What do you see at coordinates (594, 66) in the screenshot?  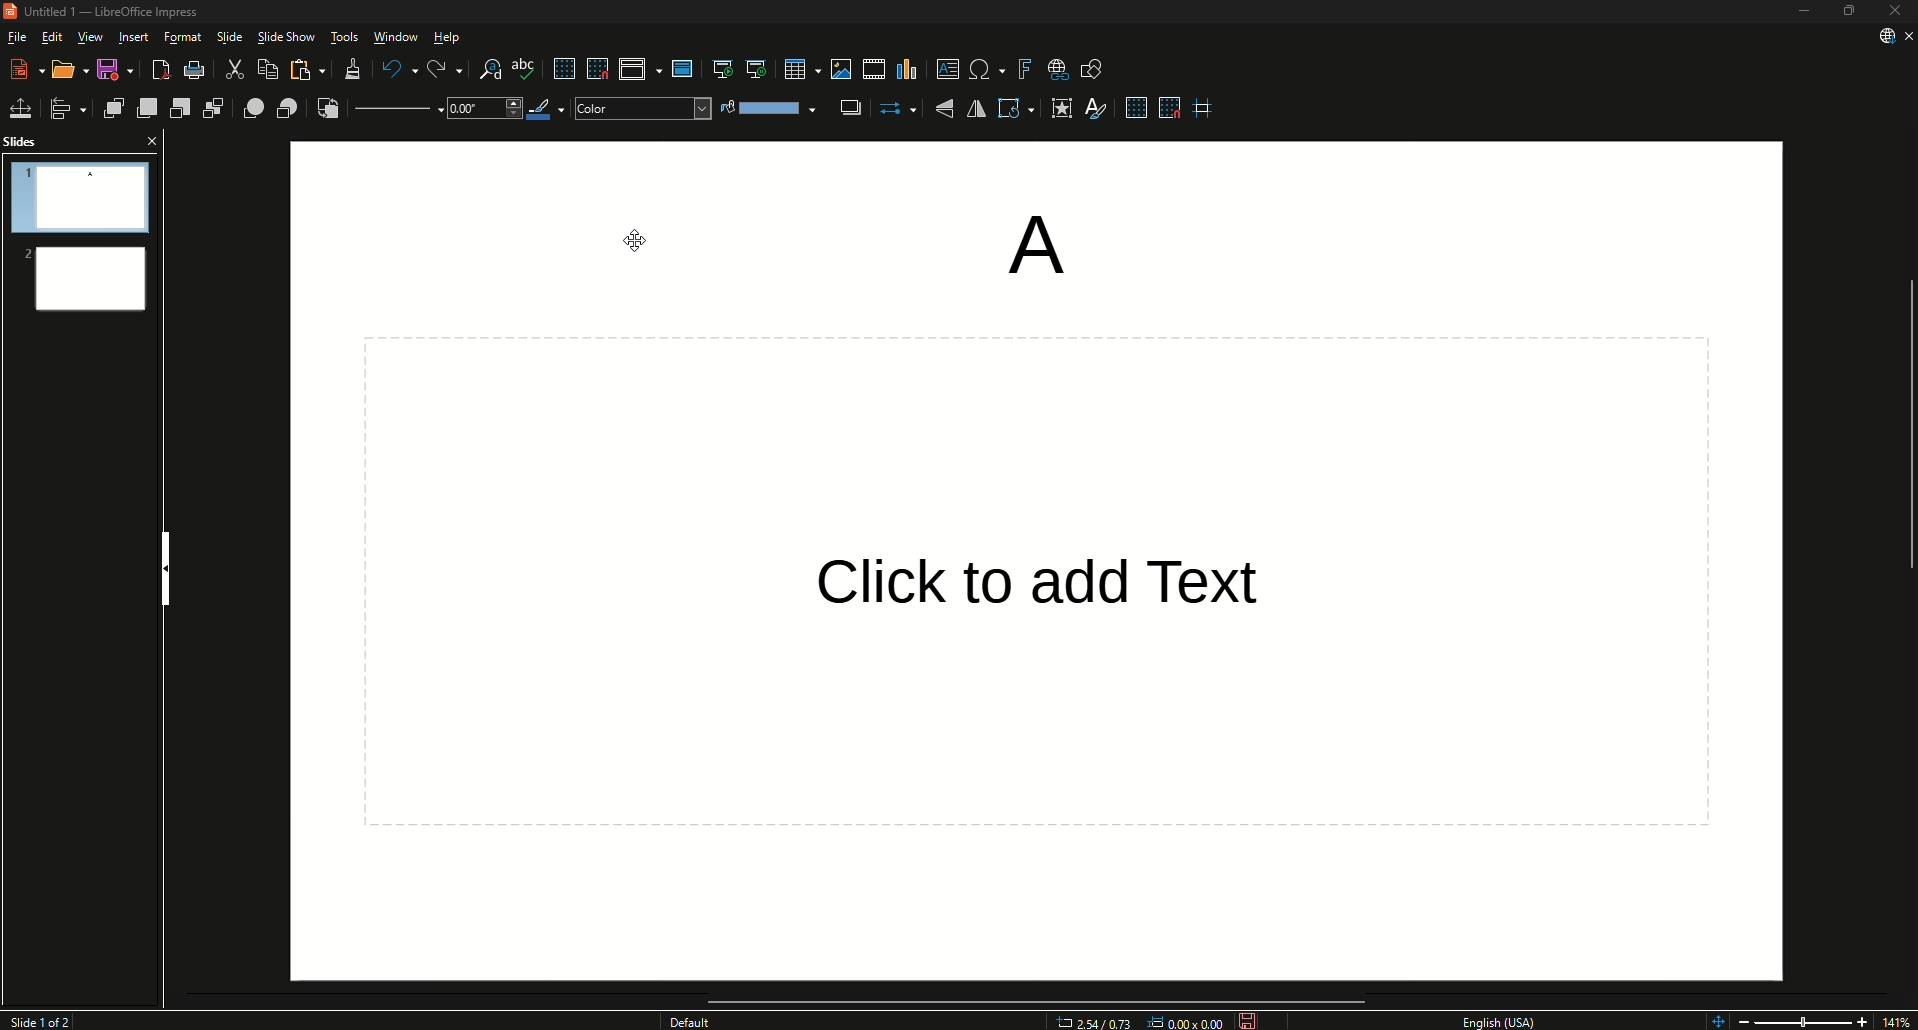 I see `Snap to Grid` at bounding box center [594, 66].